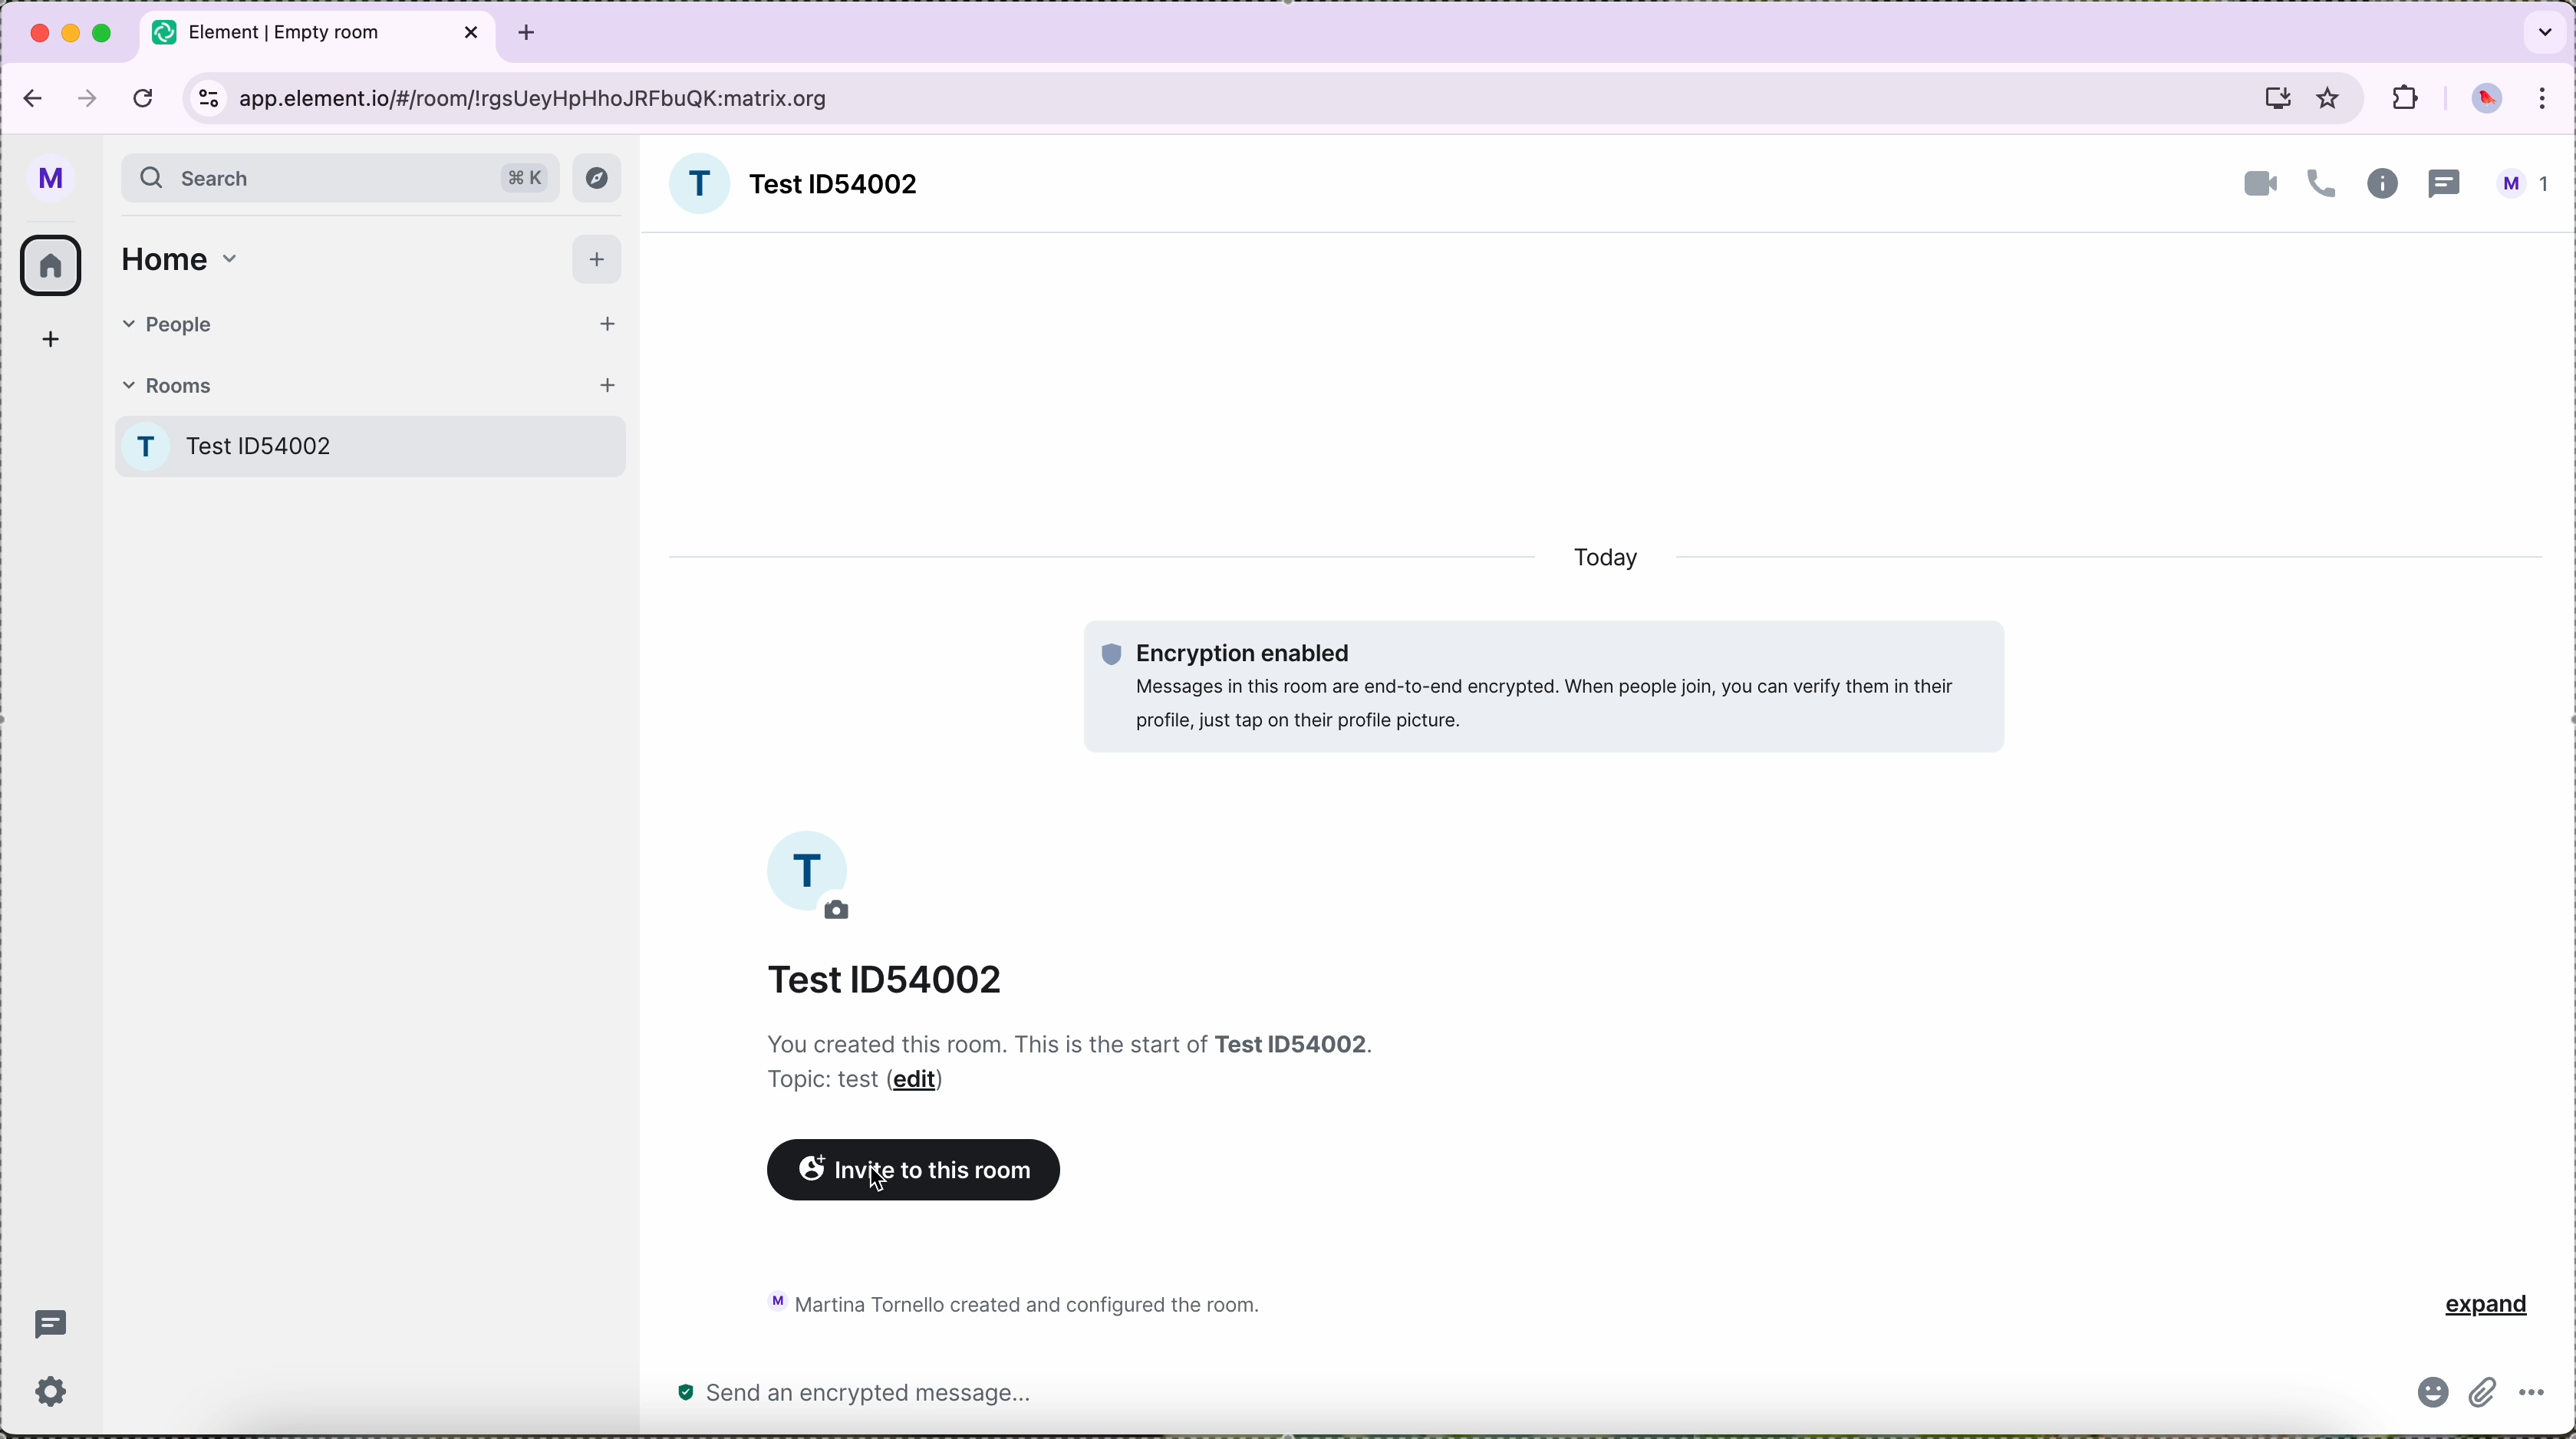 The image size is (2576, 1439). I want to click on tab, so click(320, 33).